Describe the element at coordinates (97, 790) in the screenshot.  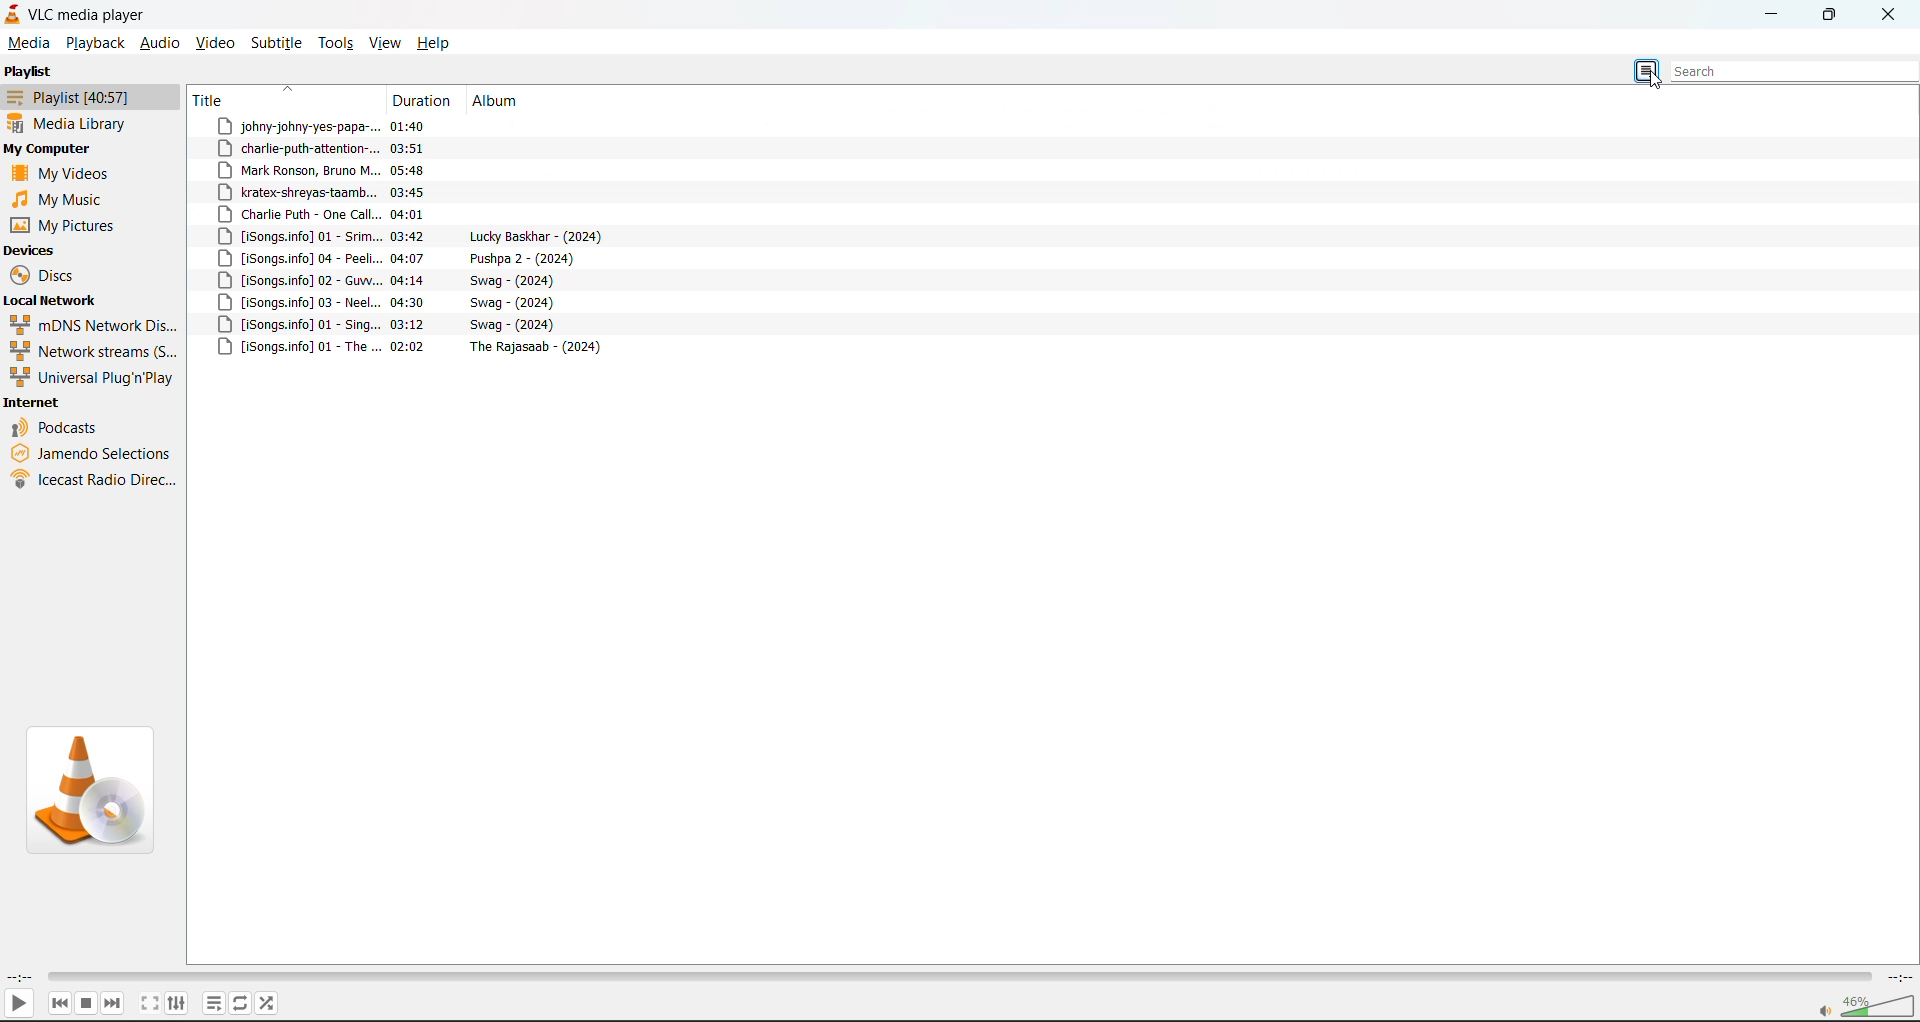
I see `thumbnail` at that location.